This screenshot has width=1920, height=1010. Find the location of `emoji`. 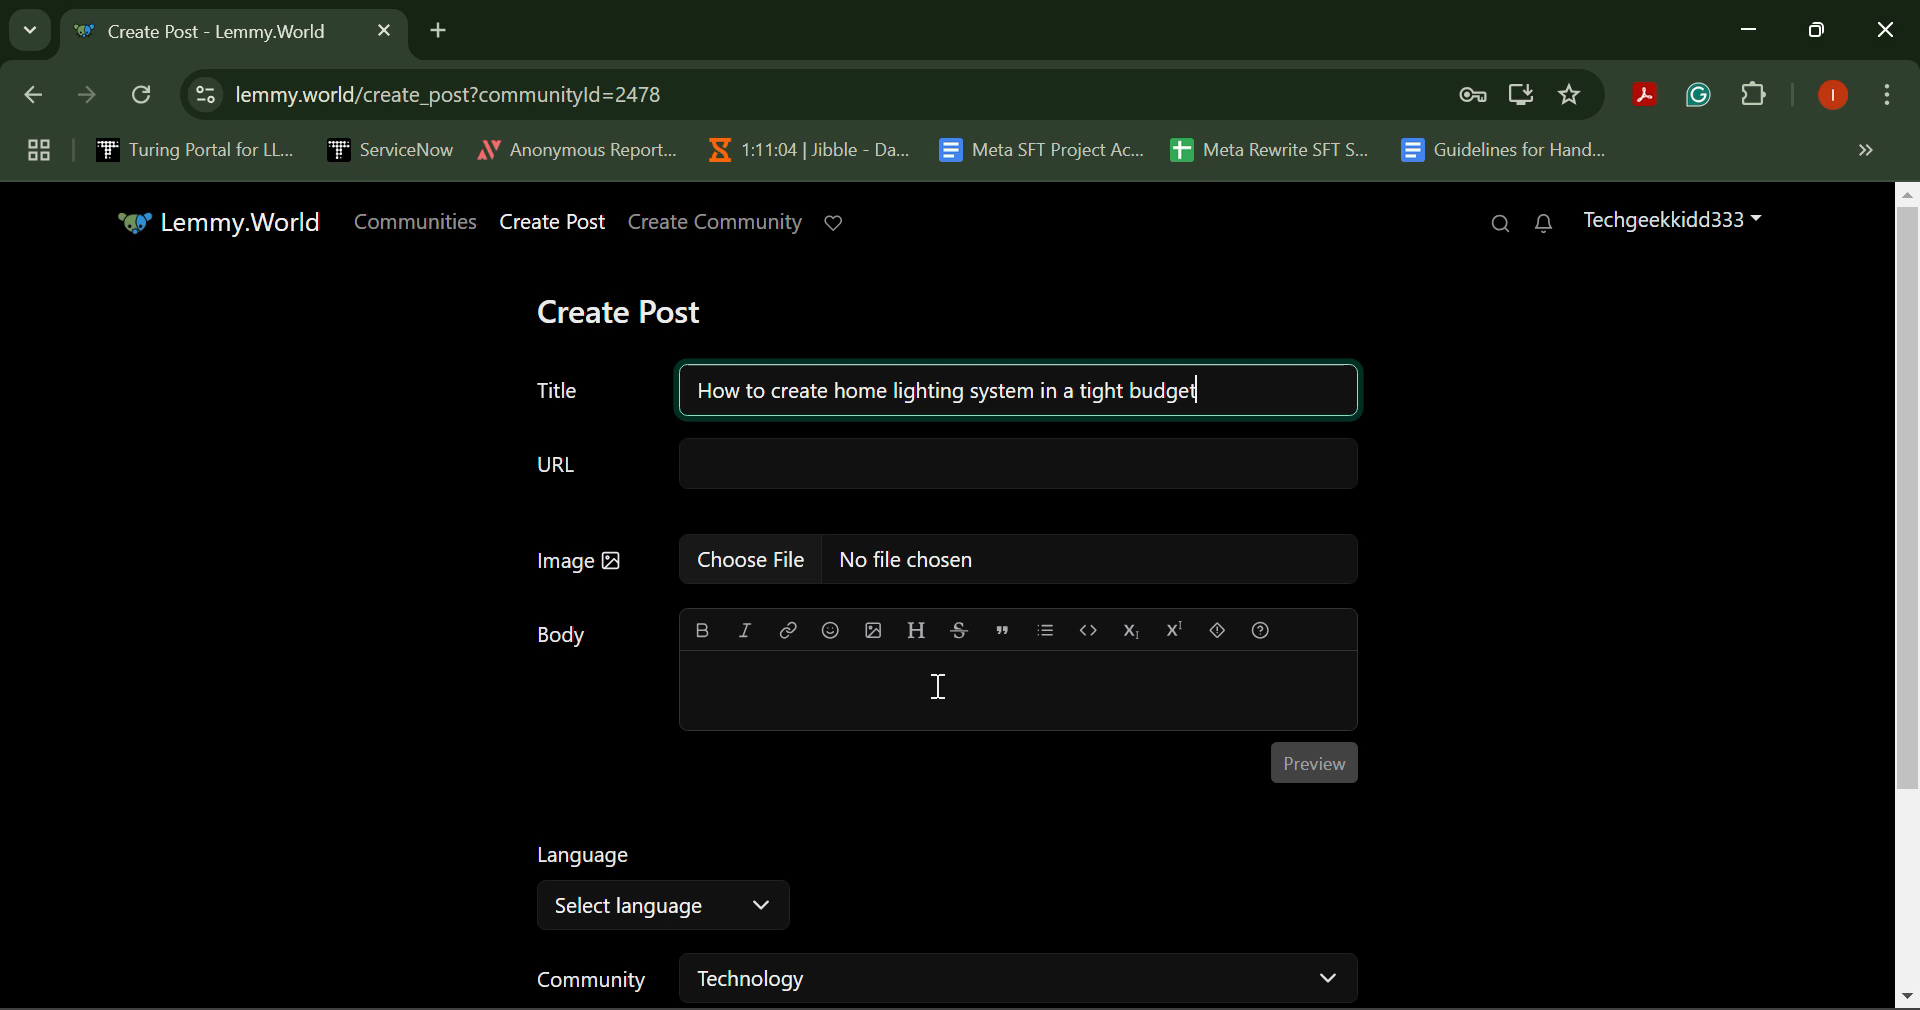

emoji is located at coordinates (832, 630).